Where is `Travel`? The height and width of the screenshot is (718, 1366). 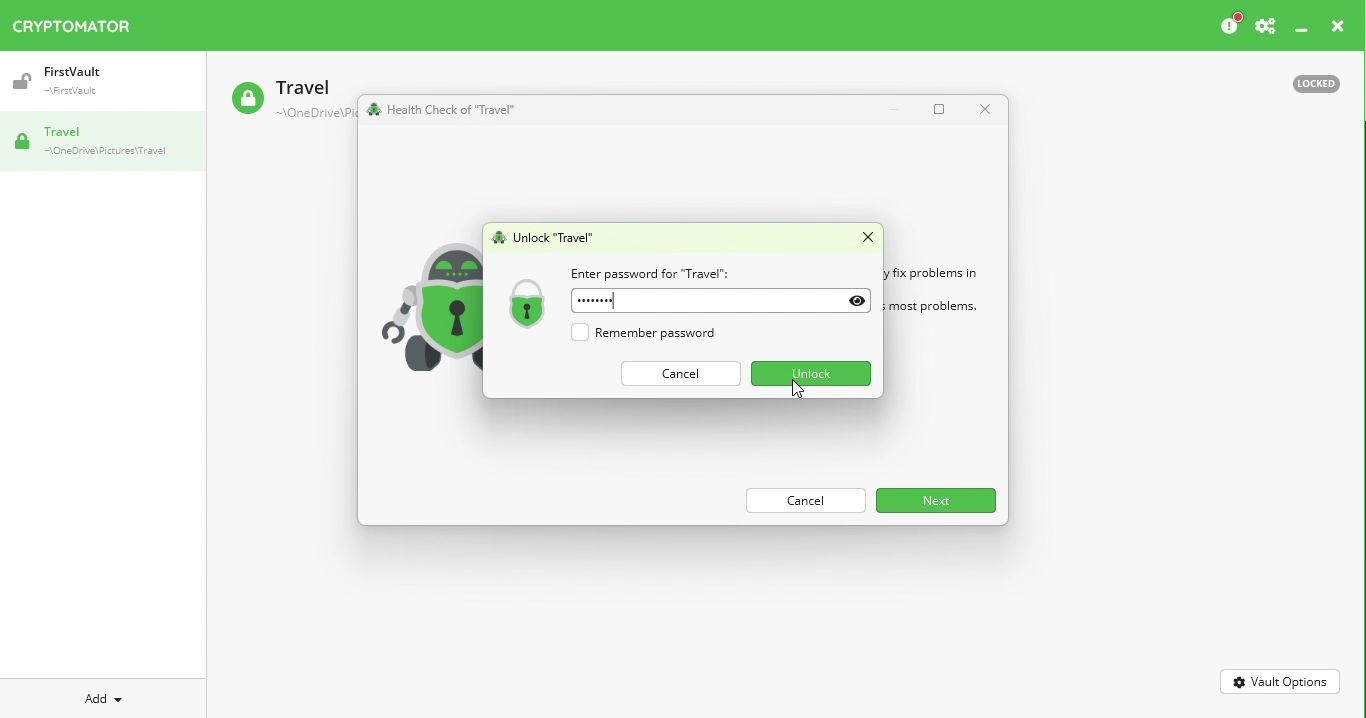 Travel is located at coordinates (293, 97).